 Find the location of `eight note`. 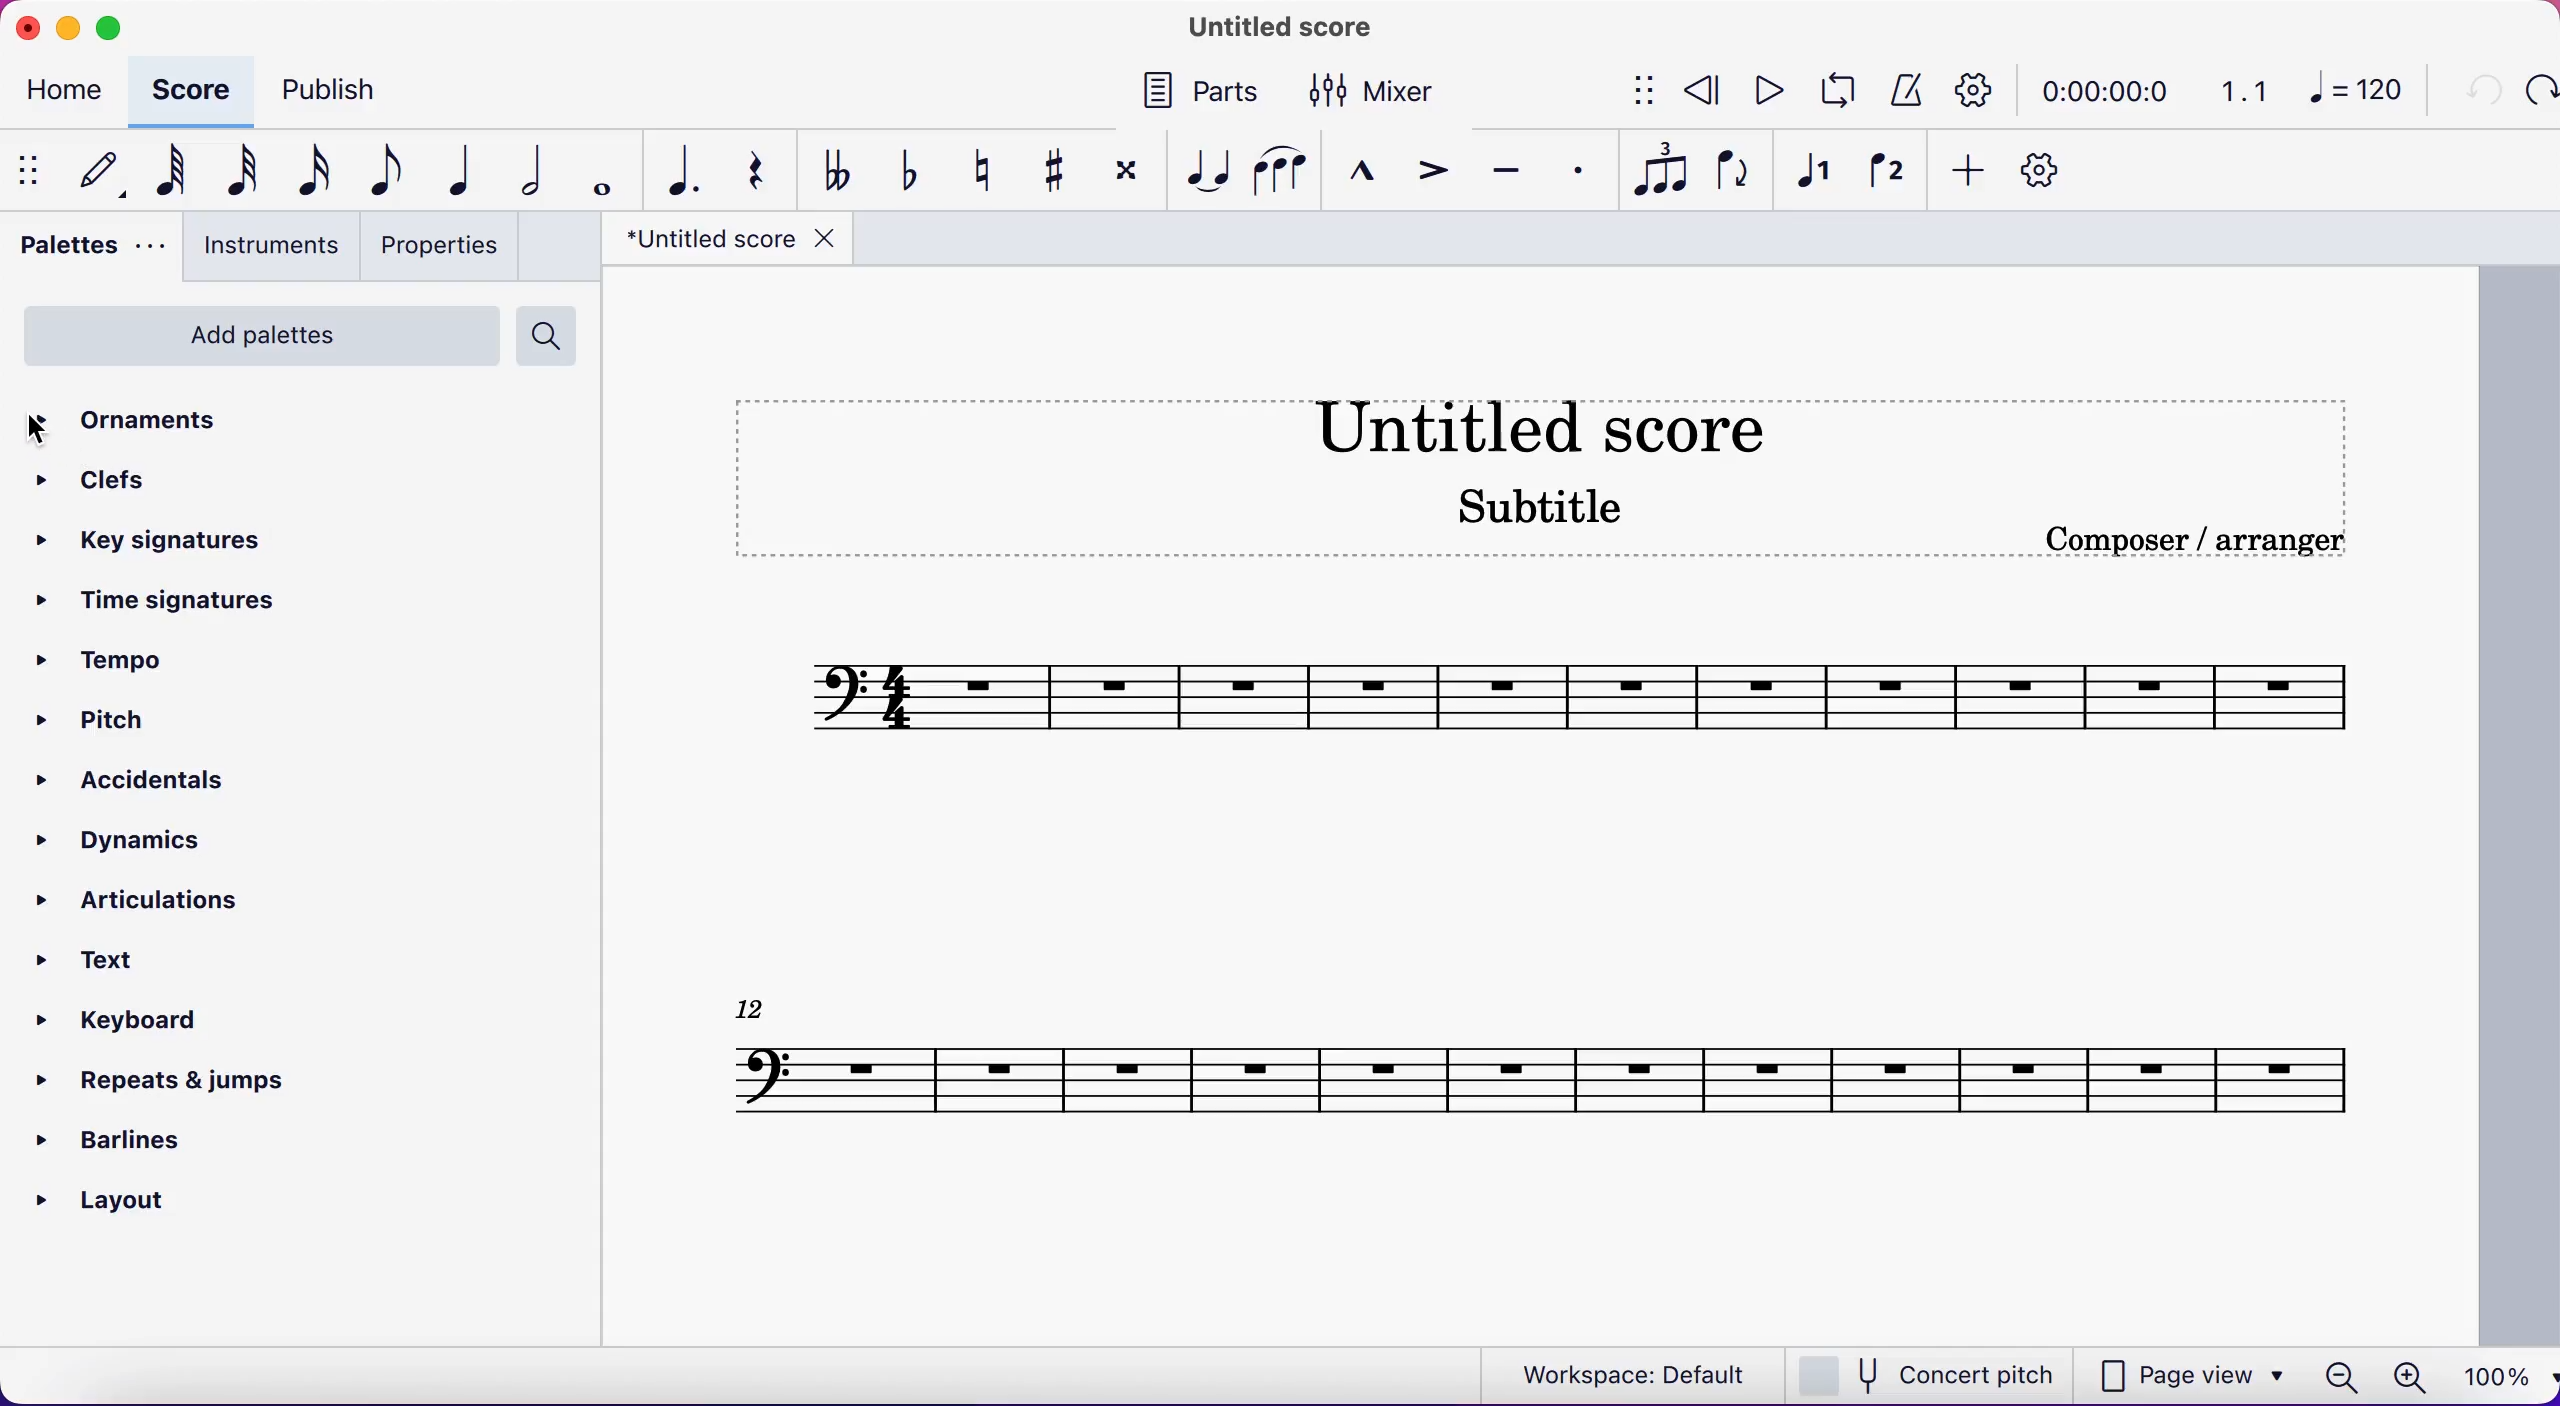

eight note is located at coordinates (384, 174).